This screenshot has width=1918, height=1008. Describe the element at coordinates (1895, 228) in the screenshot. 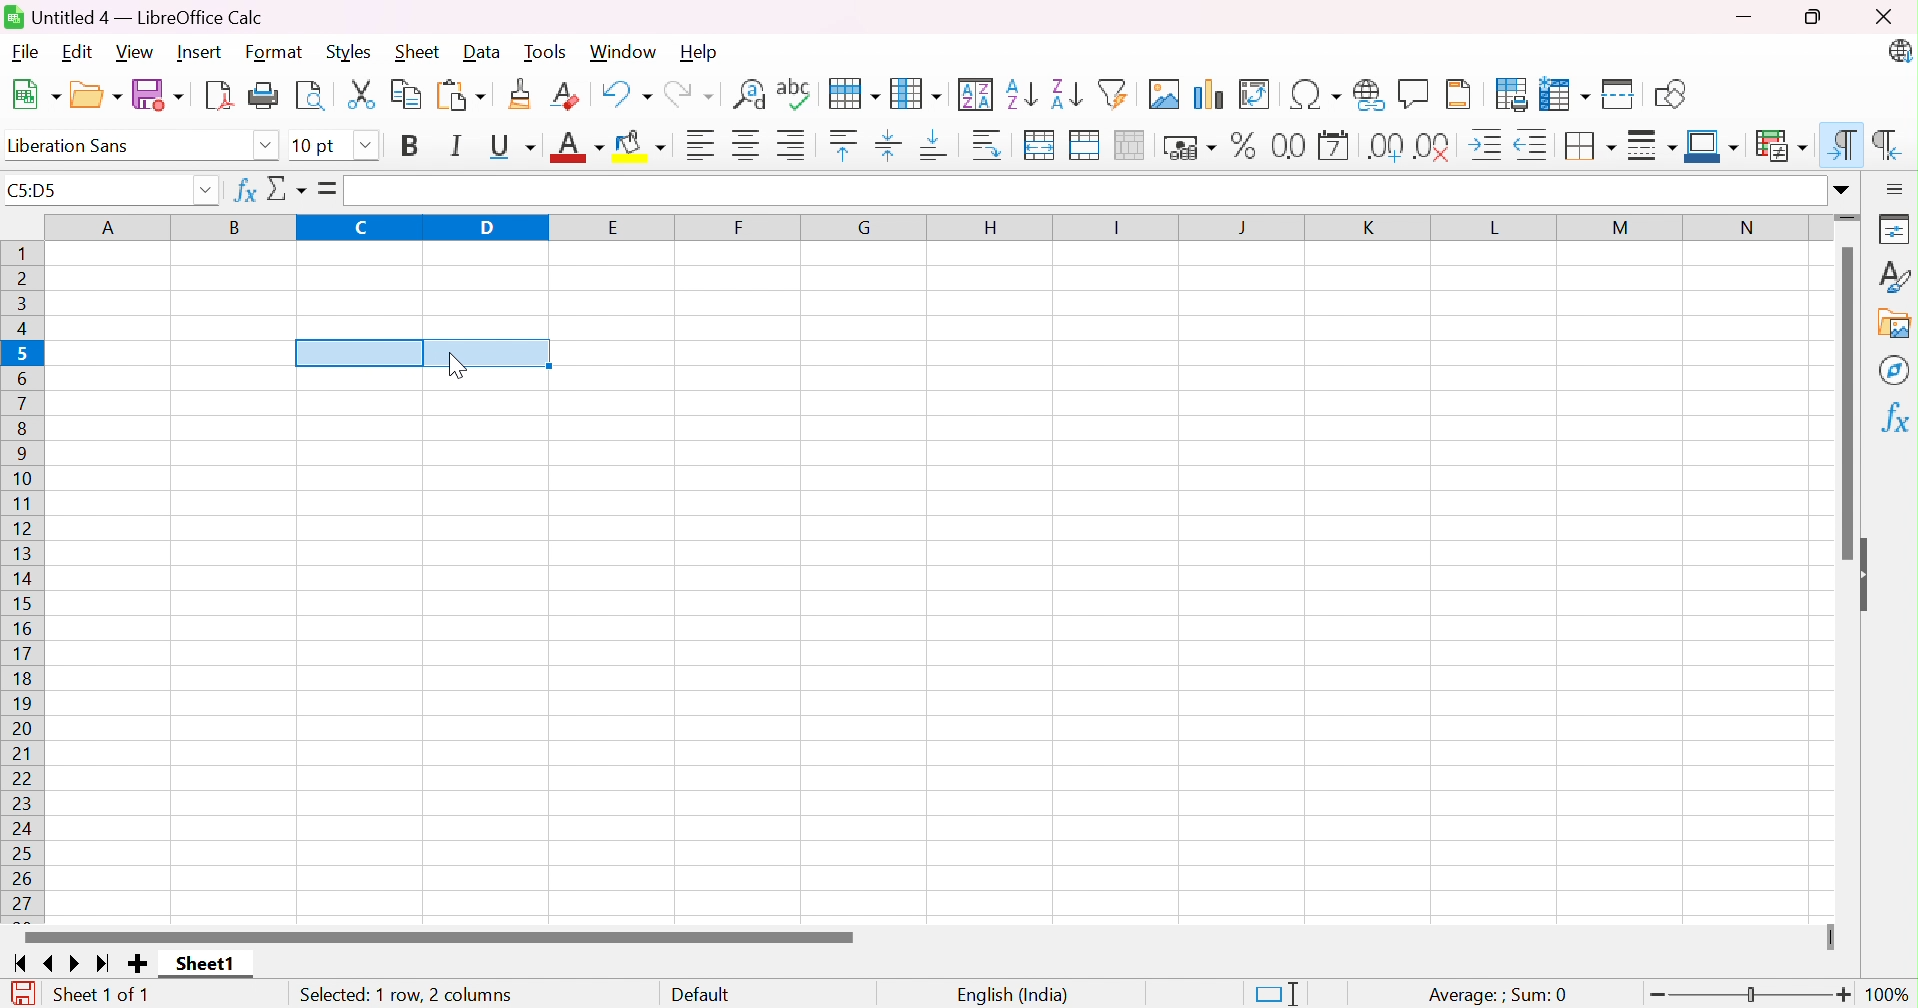

I see `Properties` at that location.